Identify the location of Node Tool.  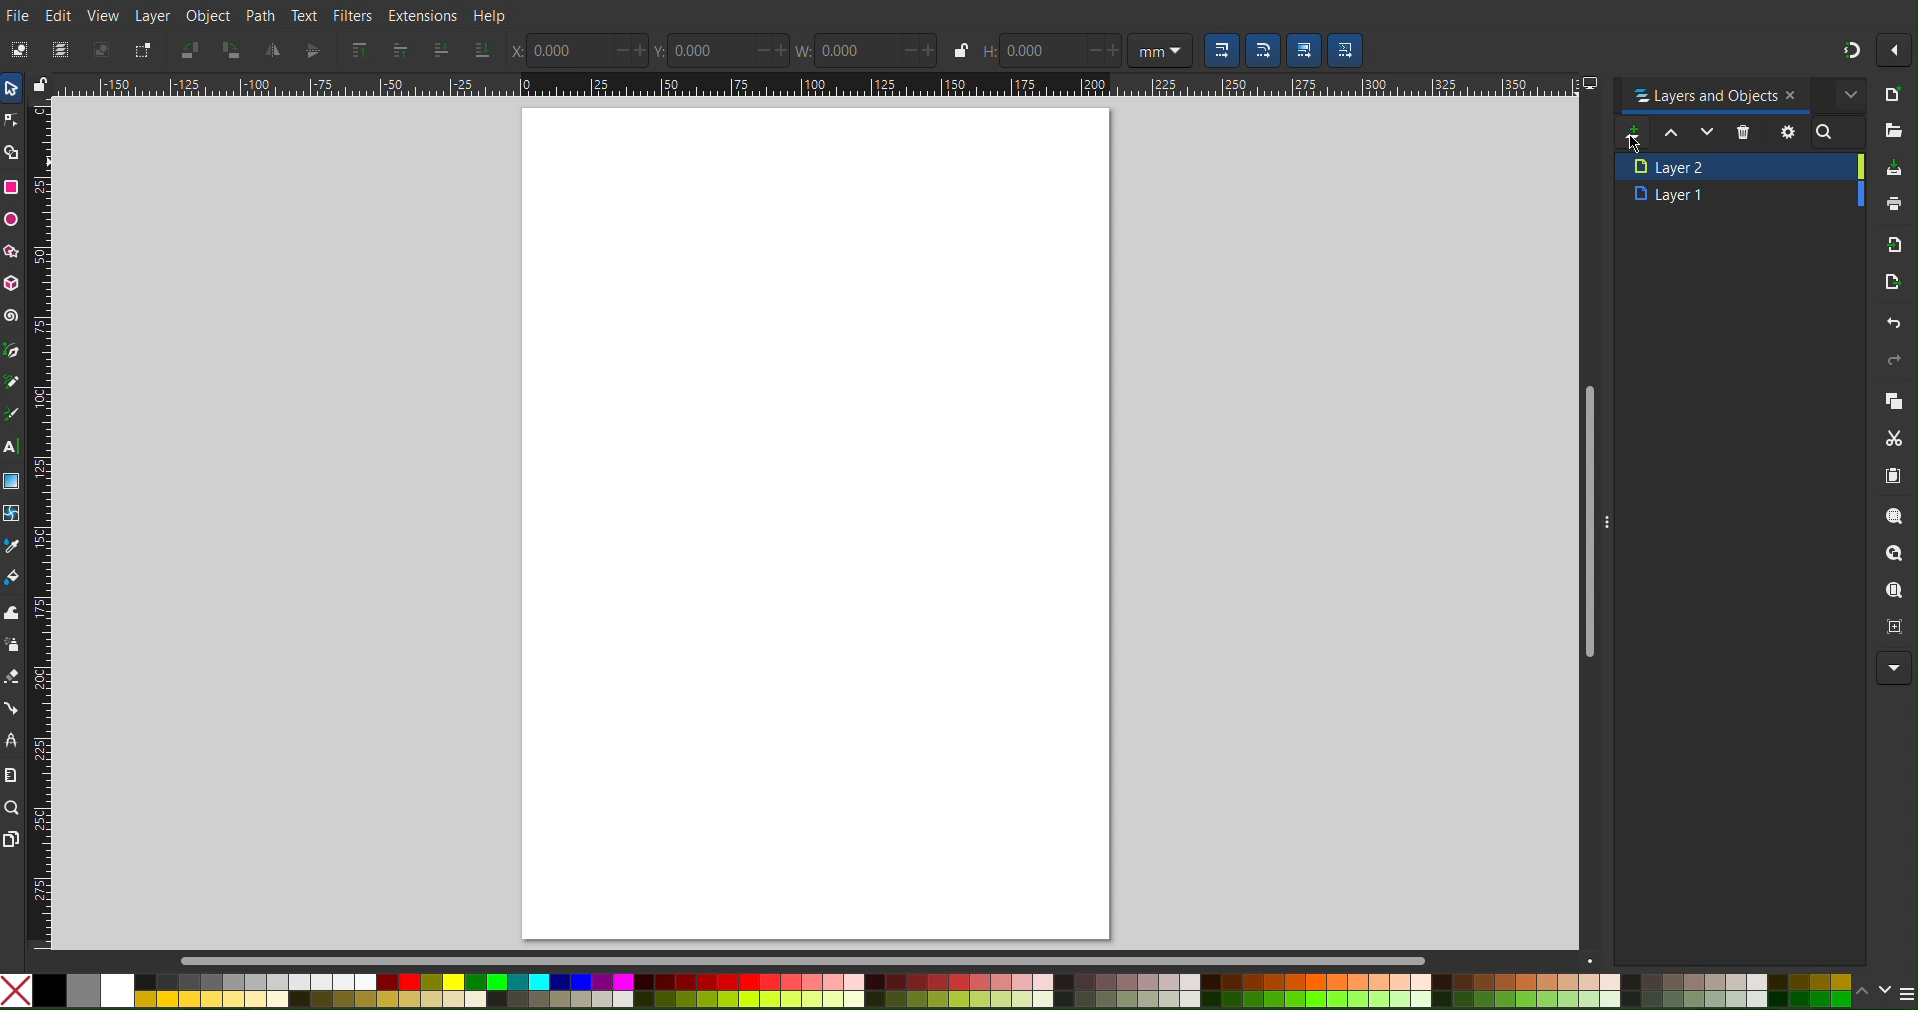
(17, 122).